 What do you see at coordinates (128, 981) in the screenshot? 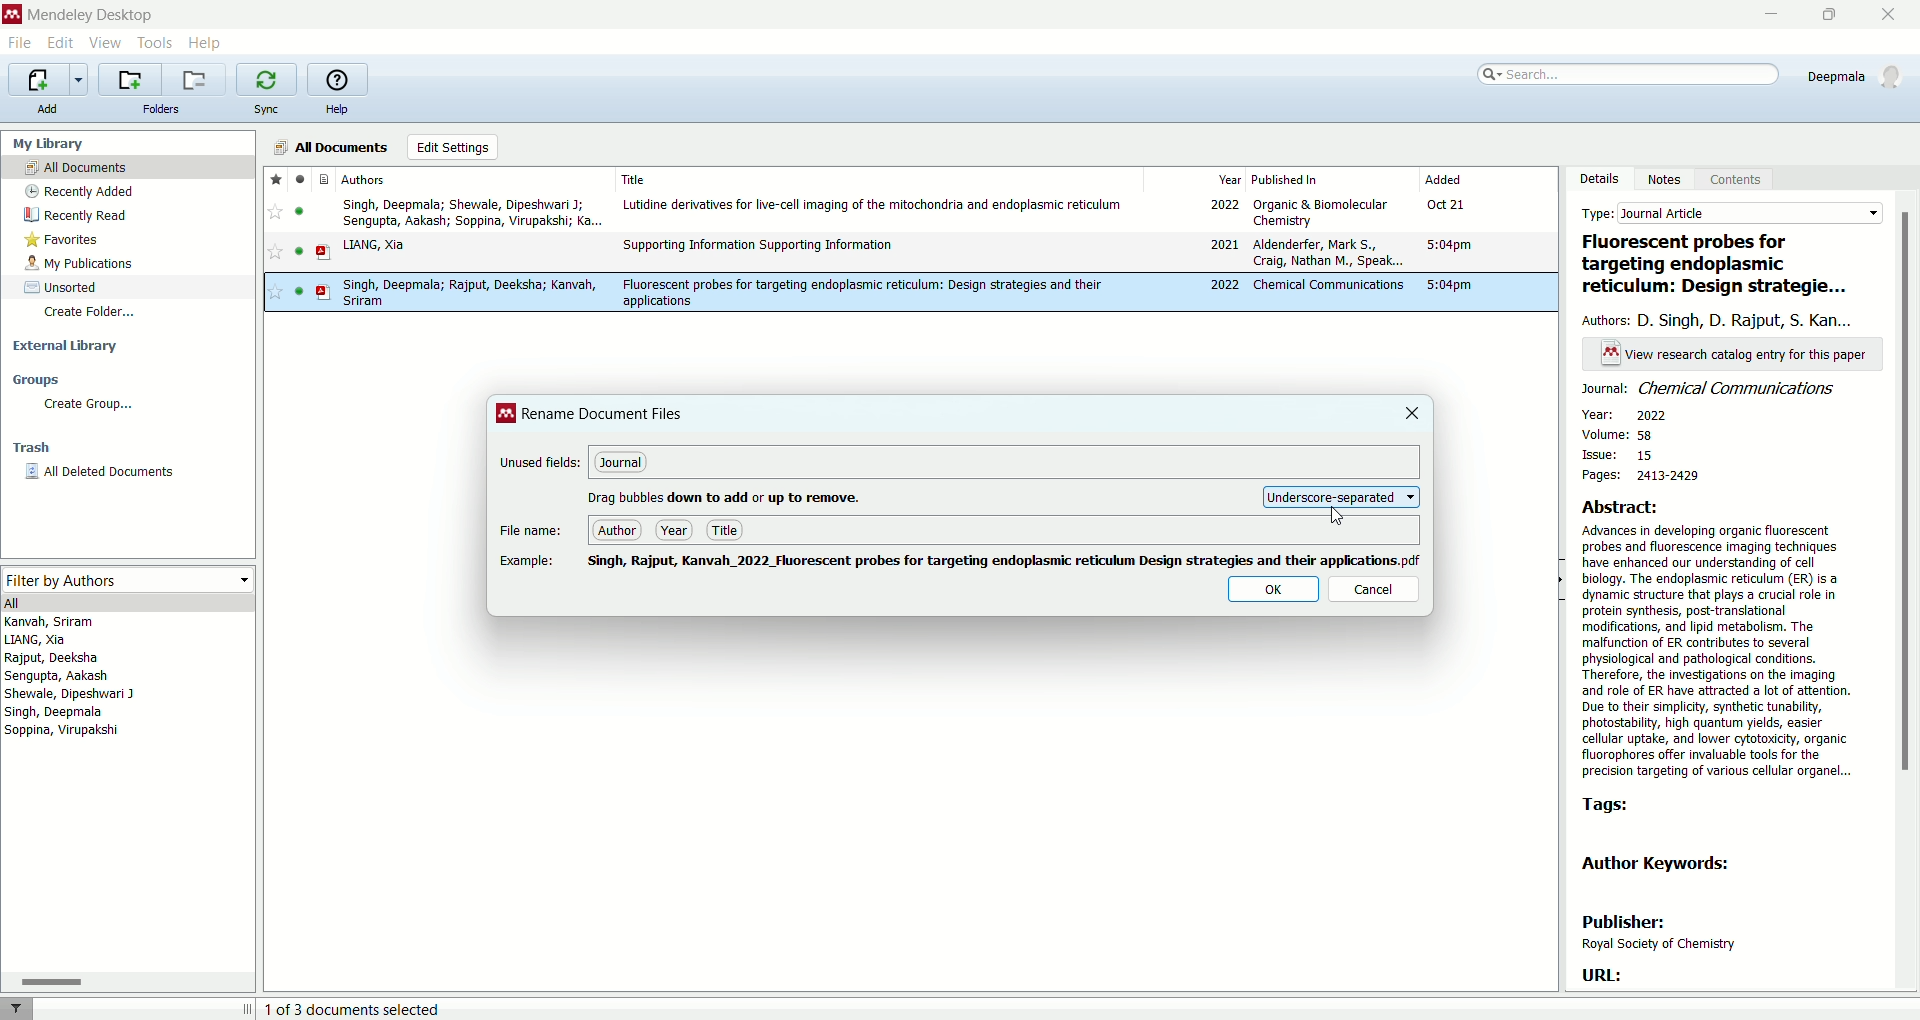
I see `Horizontal scroll bar` at bounding box center [128, 981].